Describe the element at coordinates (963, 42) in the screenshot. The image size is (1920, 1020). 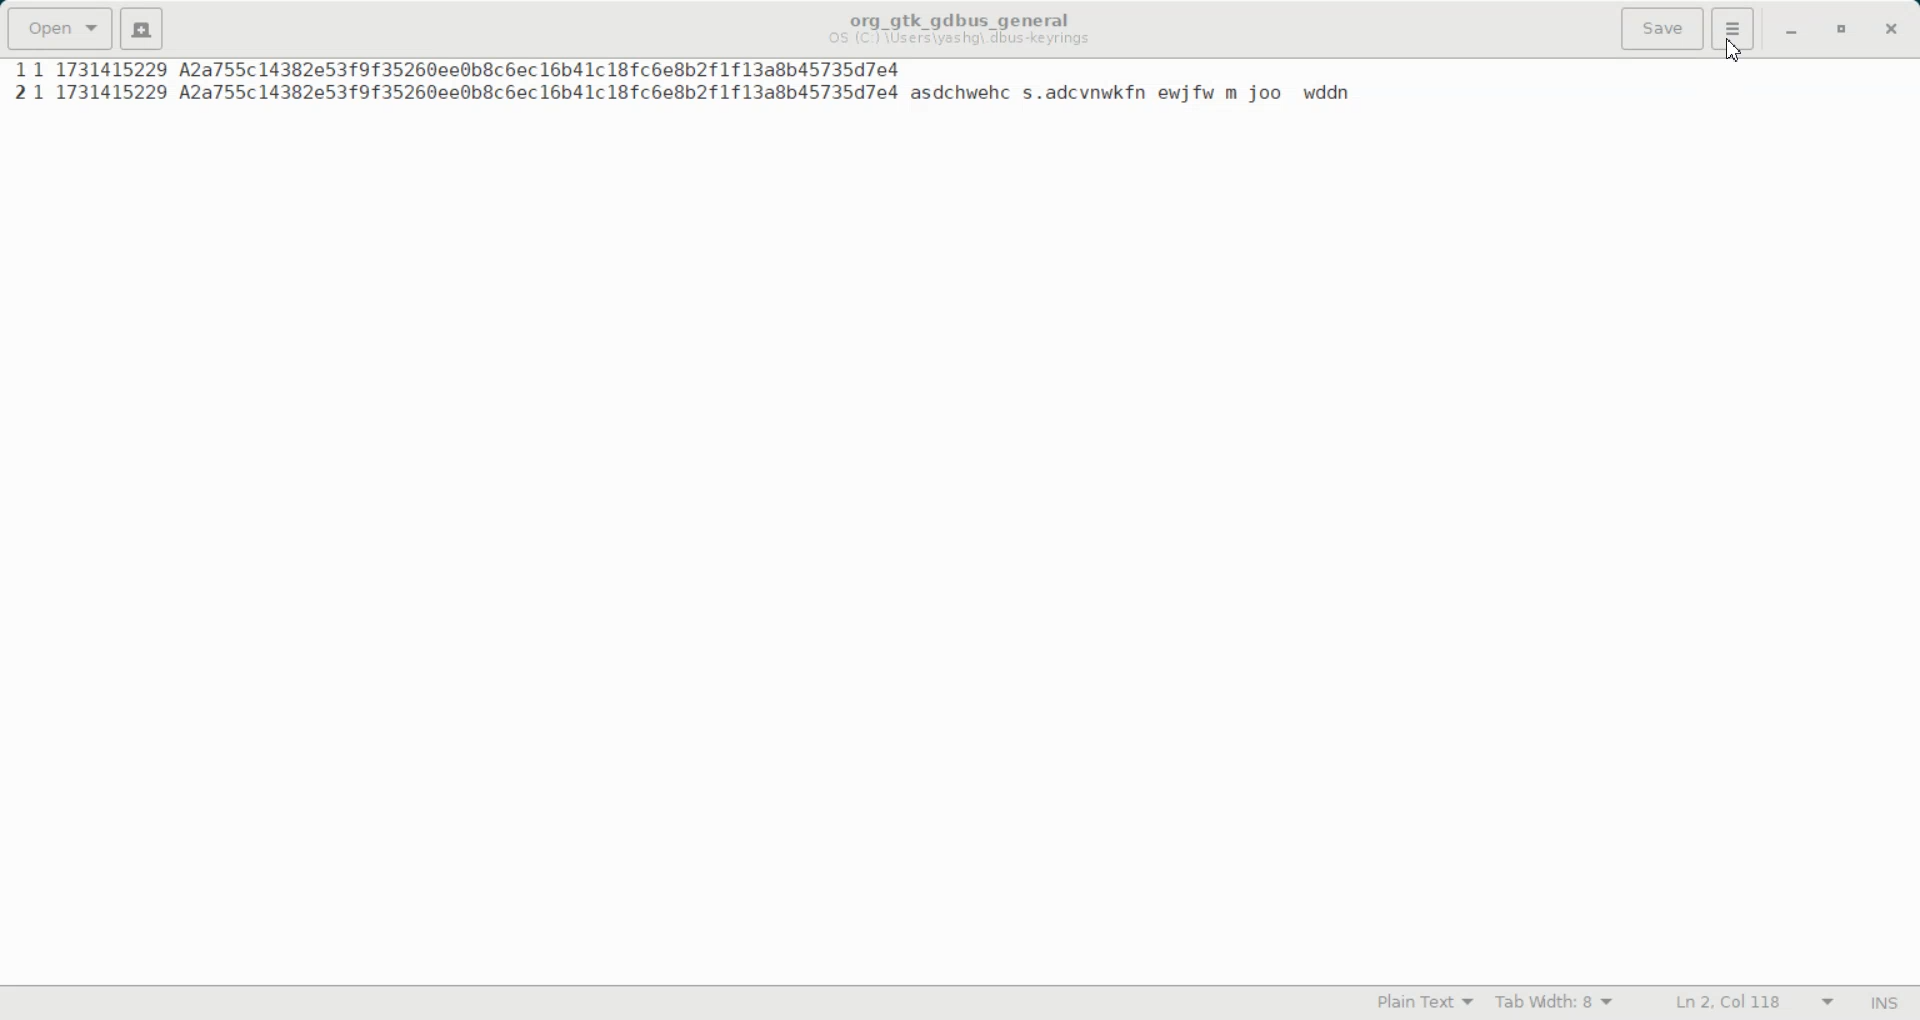
I see `OS (C) \Users\yashg\ dbus -keyrings` at that location.